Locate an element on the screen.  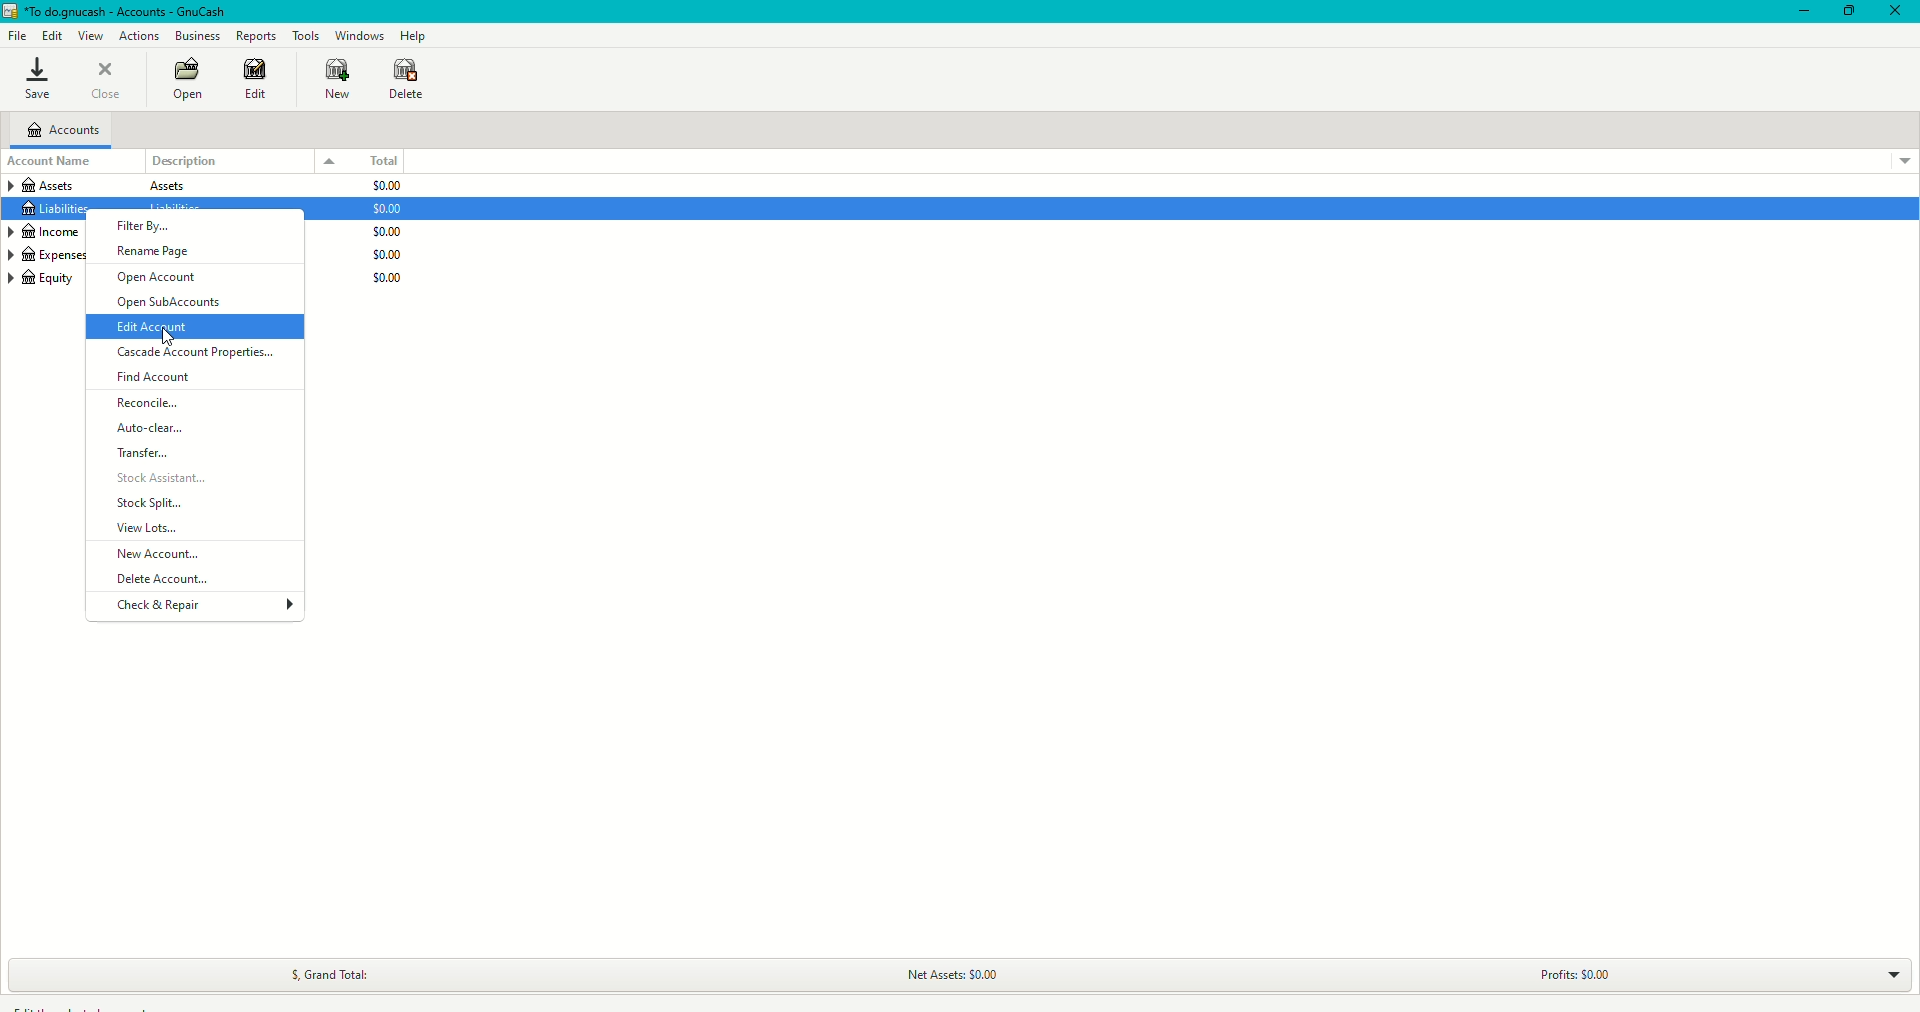
Drop down is located at coordinates (1893, 976).